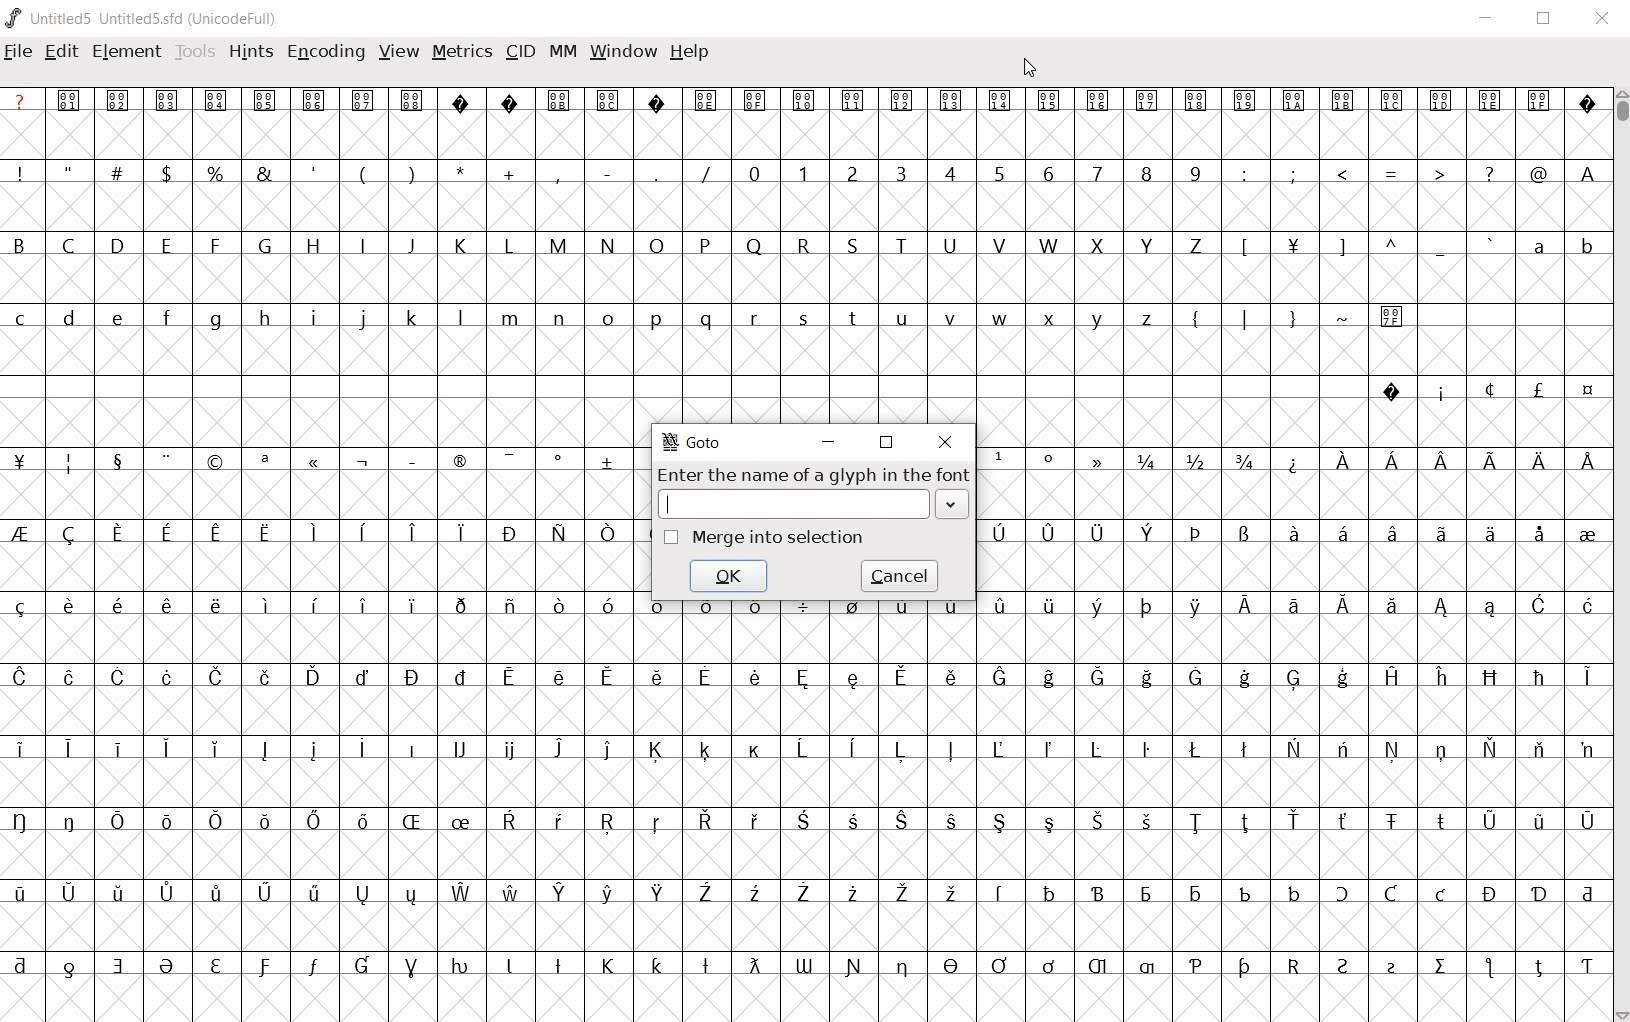 The width and height of the screenshot is (1630, 1022). I want to click on close, so click(1604, 20).